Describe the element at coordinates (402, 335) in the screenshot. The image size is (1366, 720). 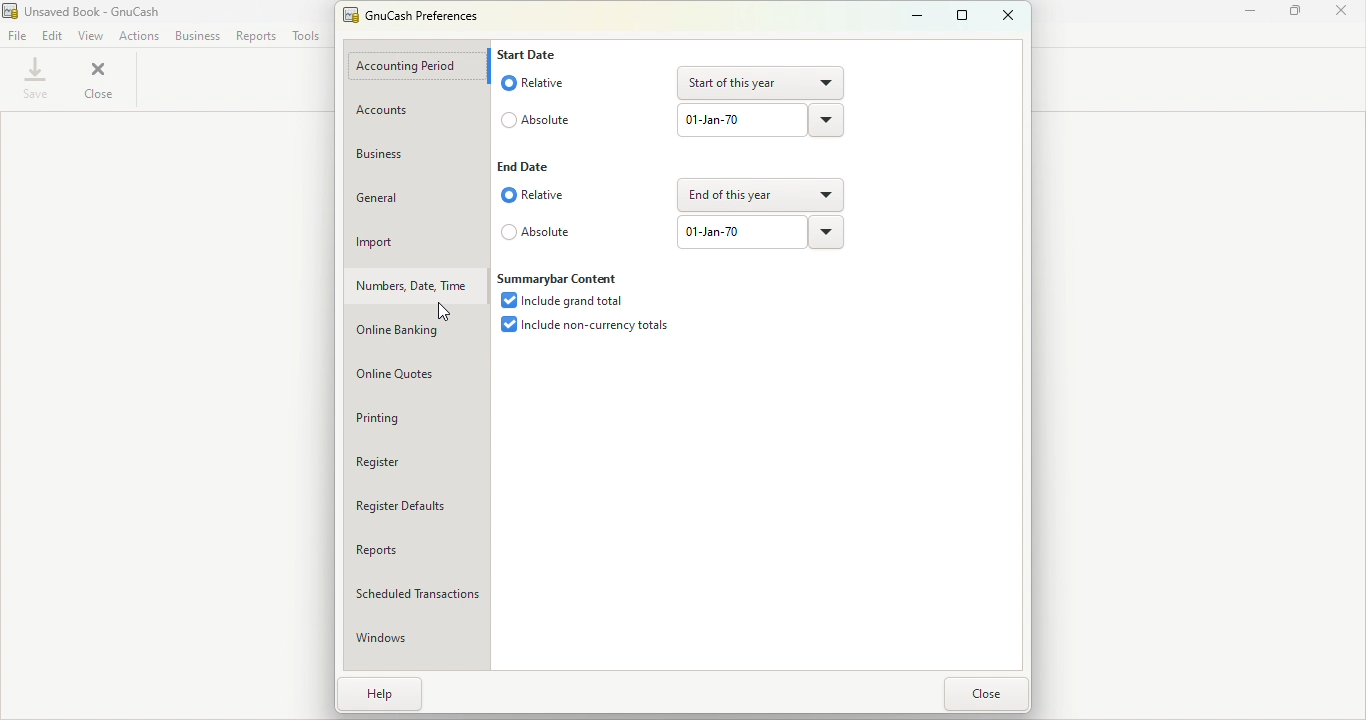
I see `Online banking` at that location.